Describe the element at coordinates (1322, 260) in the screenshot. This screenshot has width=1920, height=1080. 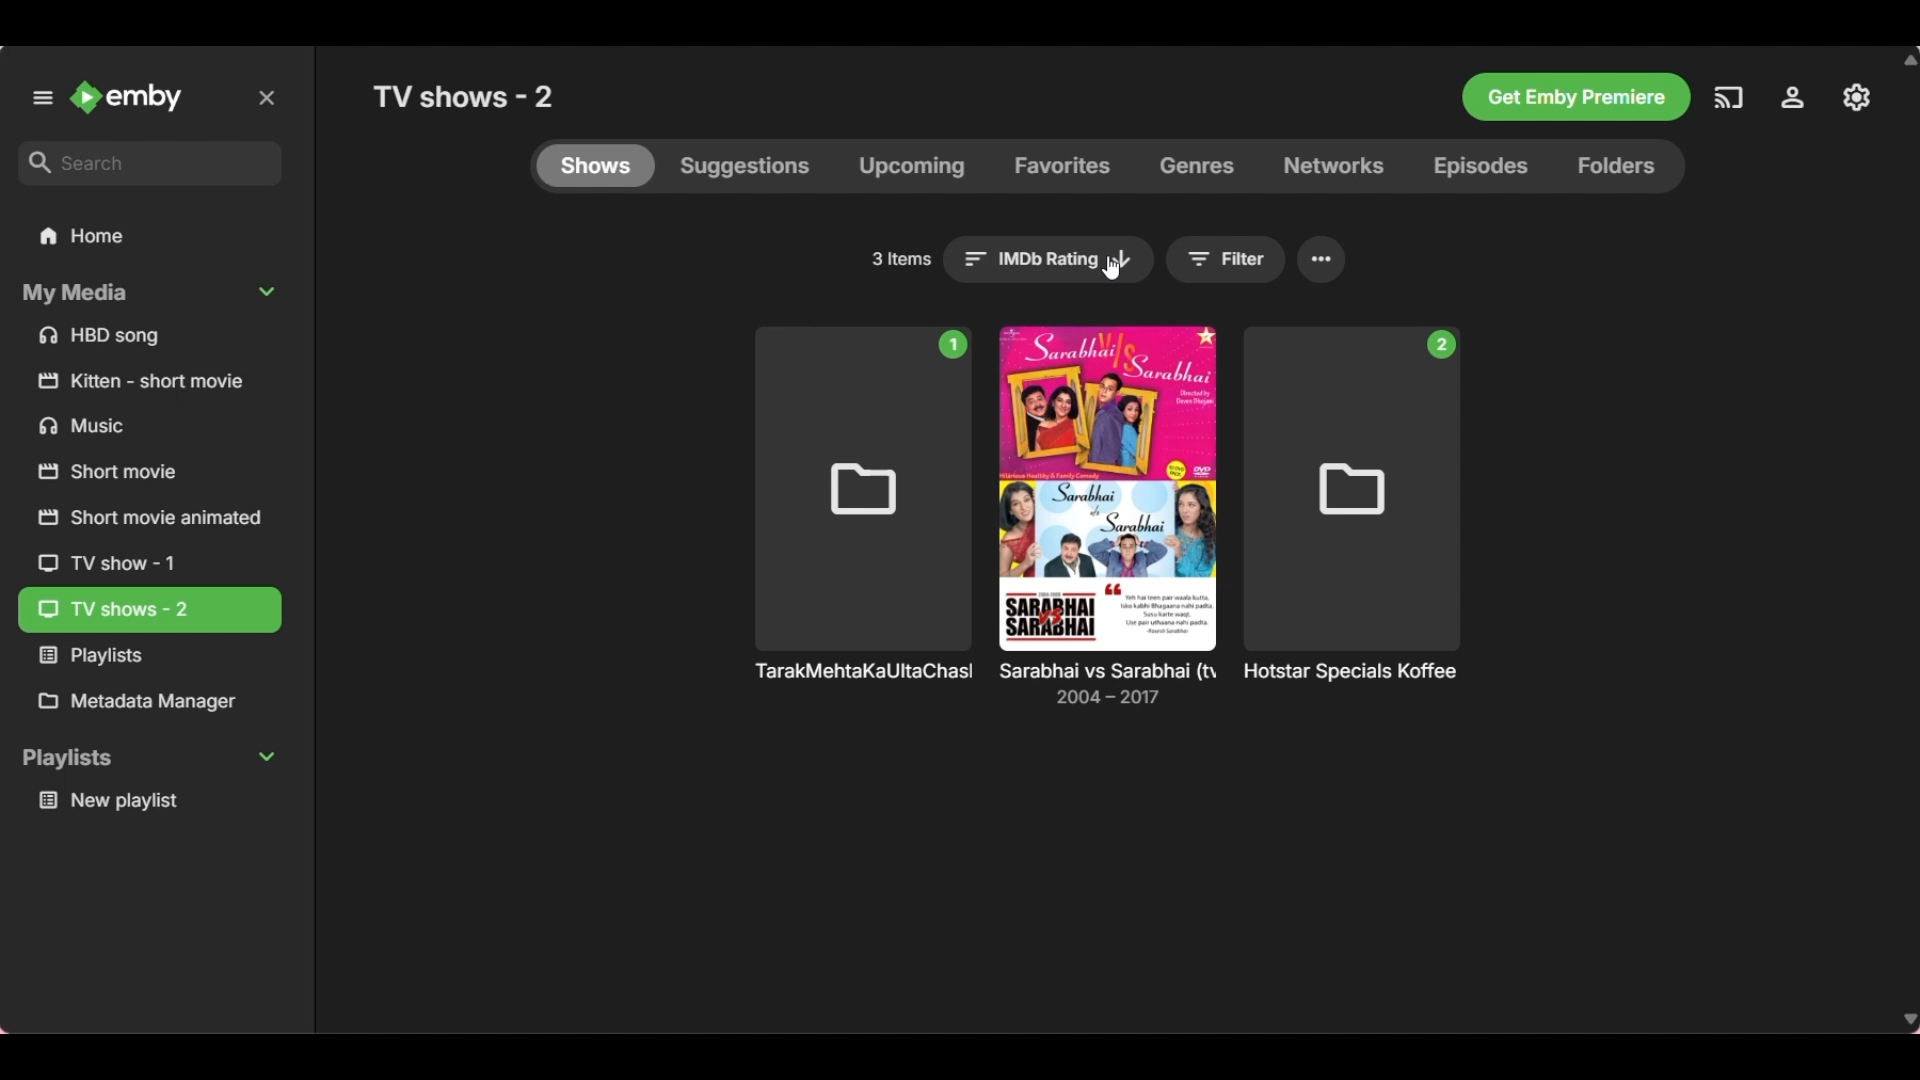
I see `More settings` at that location.